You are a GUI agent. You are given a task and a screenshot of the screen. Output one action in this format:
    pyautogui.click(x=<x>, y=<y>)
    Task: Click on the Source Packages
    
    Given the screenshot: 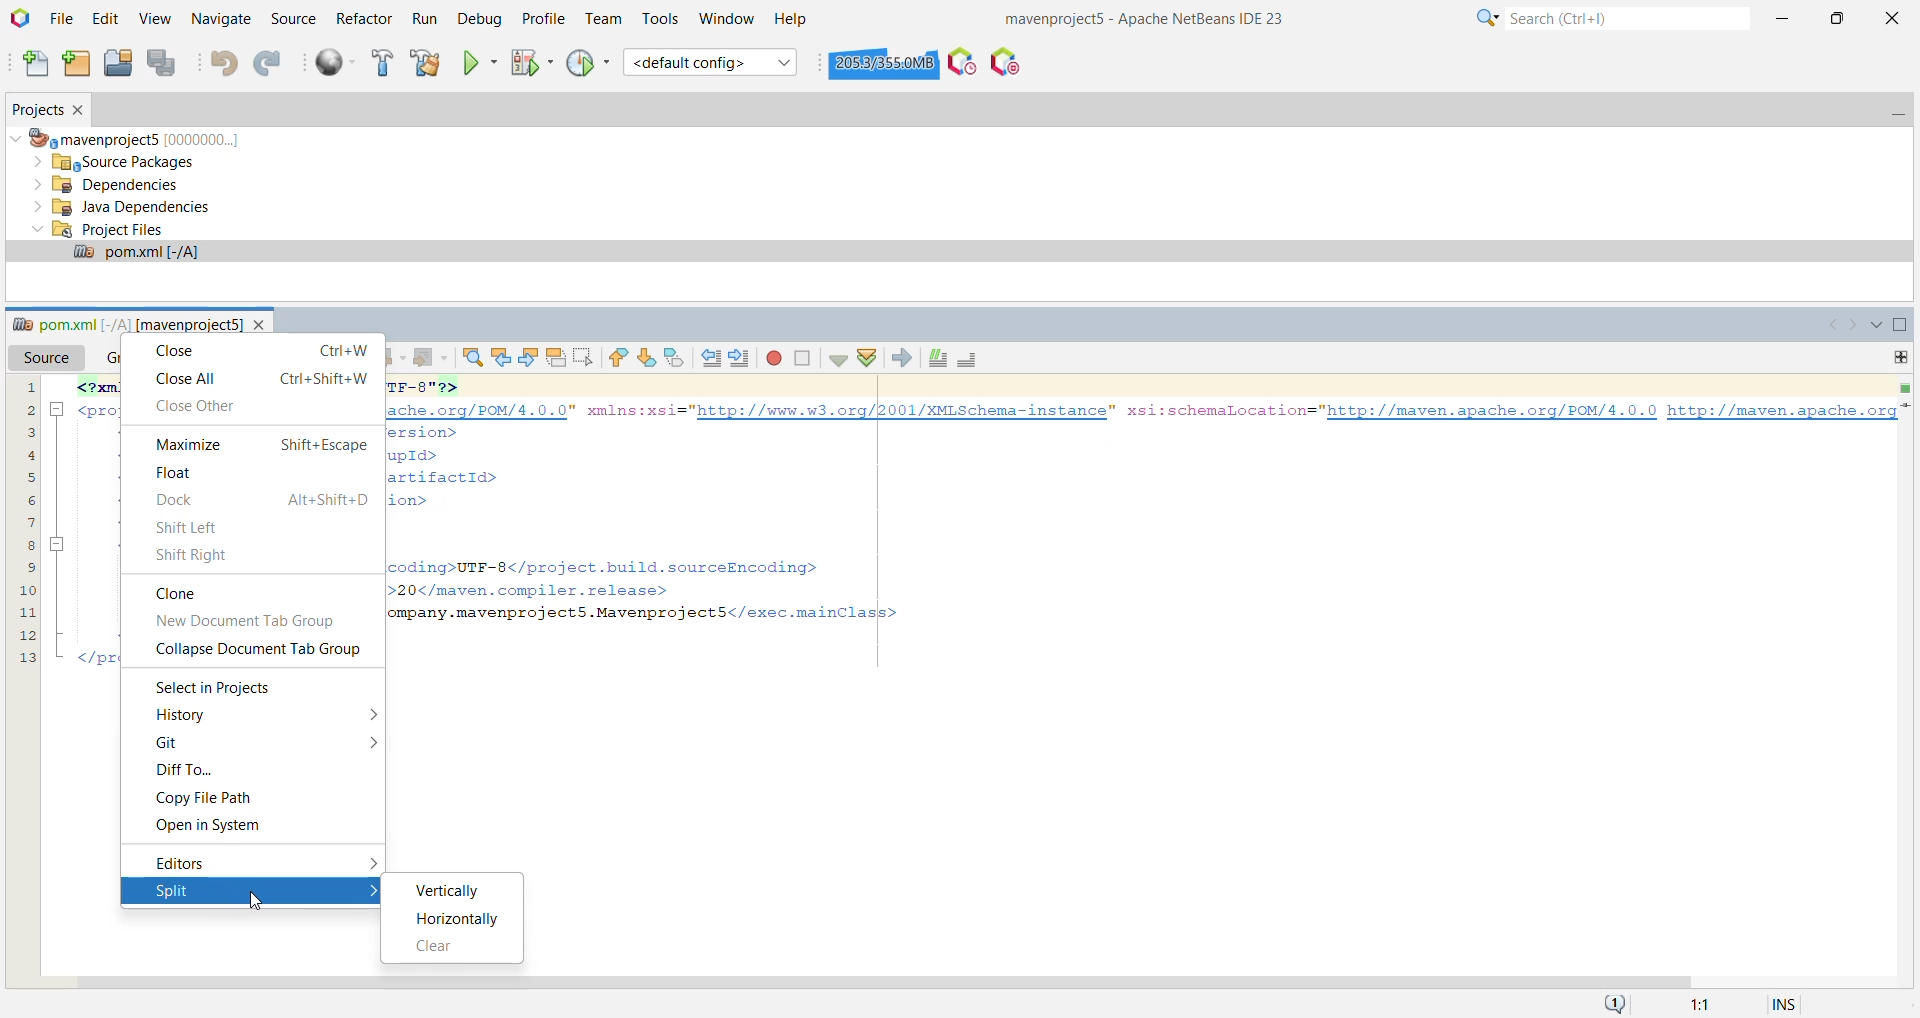 What is the action you would take?
    pyautogui.click(x=123, y=161)
    